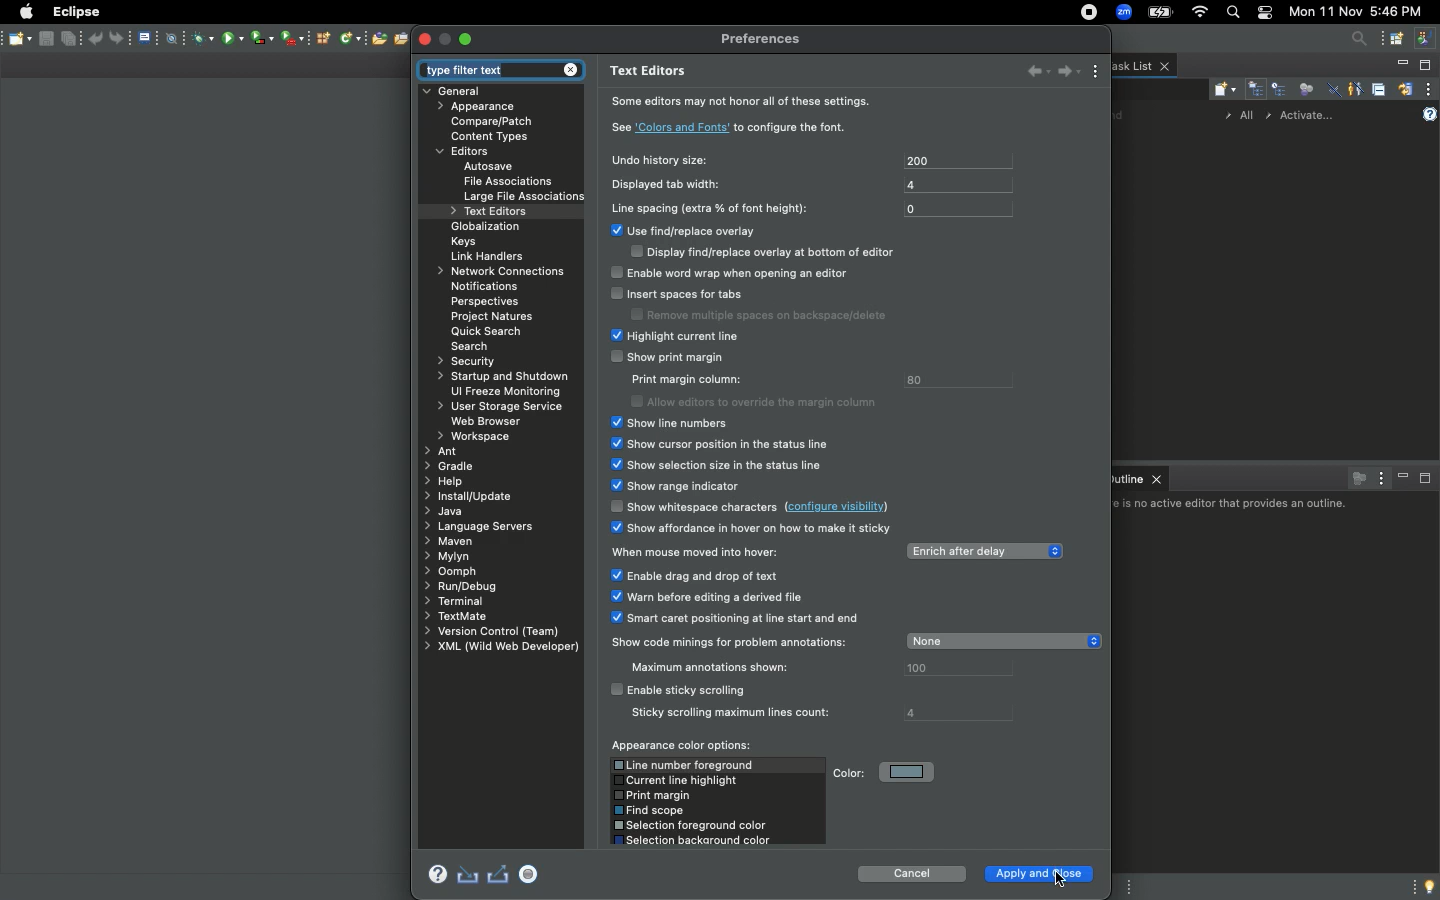 This screenshot has width=1440, height=900. I want to click on XML, so click(497, 649).